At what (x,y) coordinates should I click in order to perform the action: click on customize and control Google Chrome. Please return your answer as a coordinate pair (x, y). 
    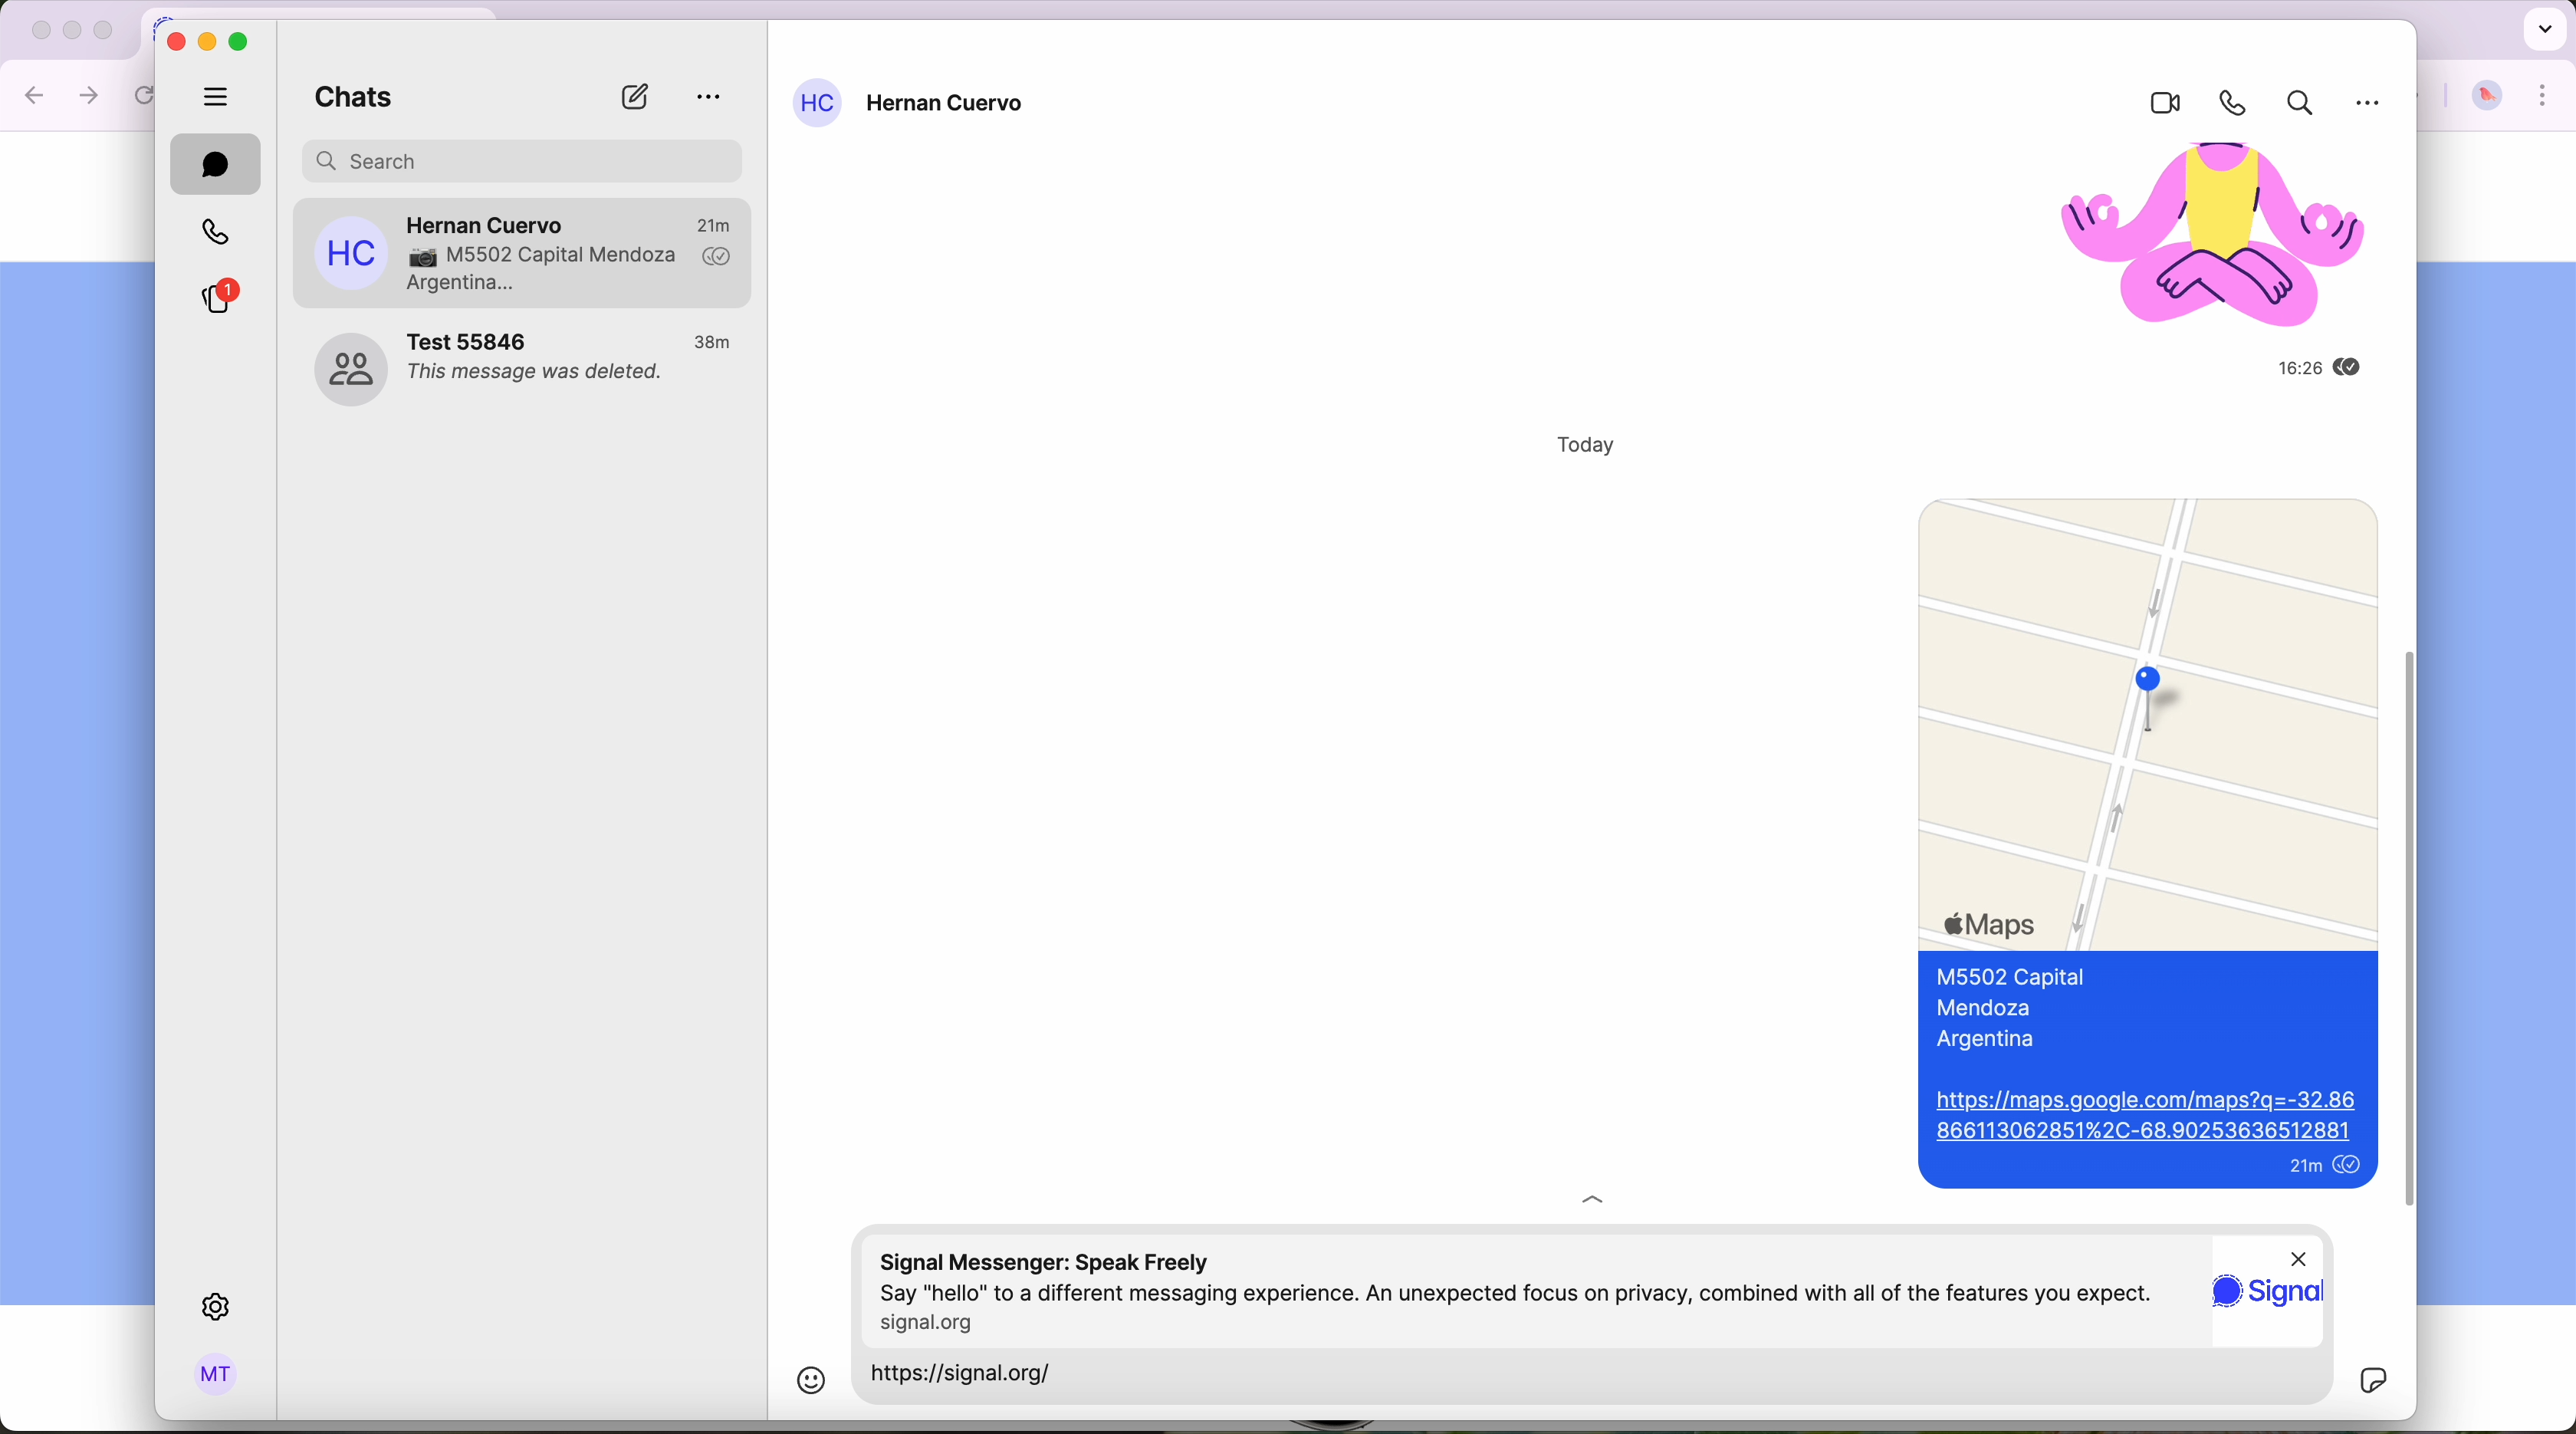
    Looking at the image, I should click on (2544, 96).